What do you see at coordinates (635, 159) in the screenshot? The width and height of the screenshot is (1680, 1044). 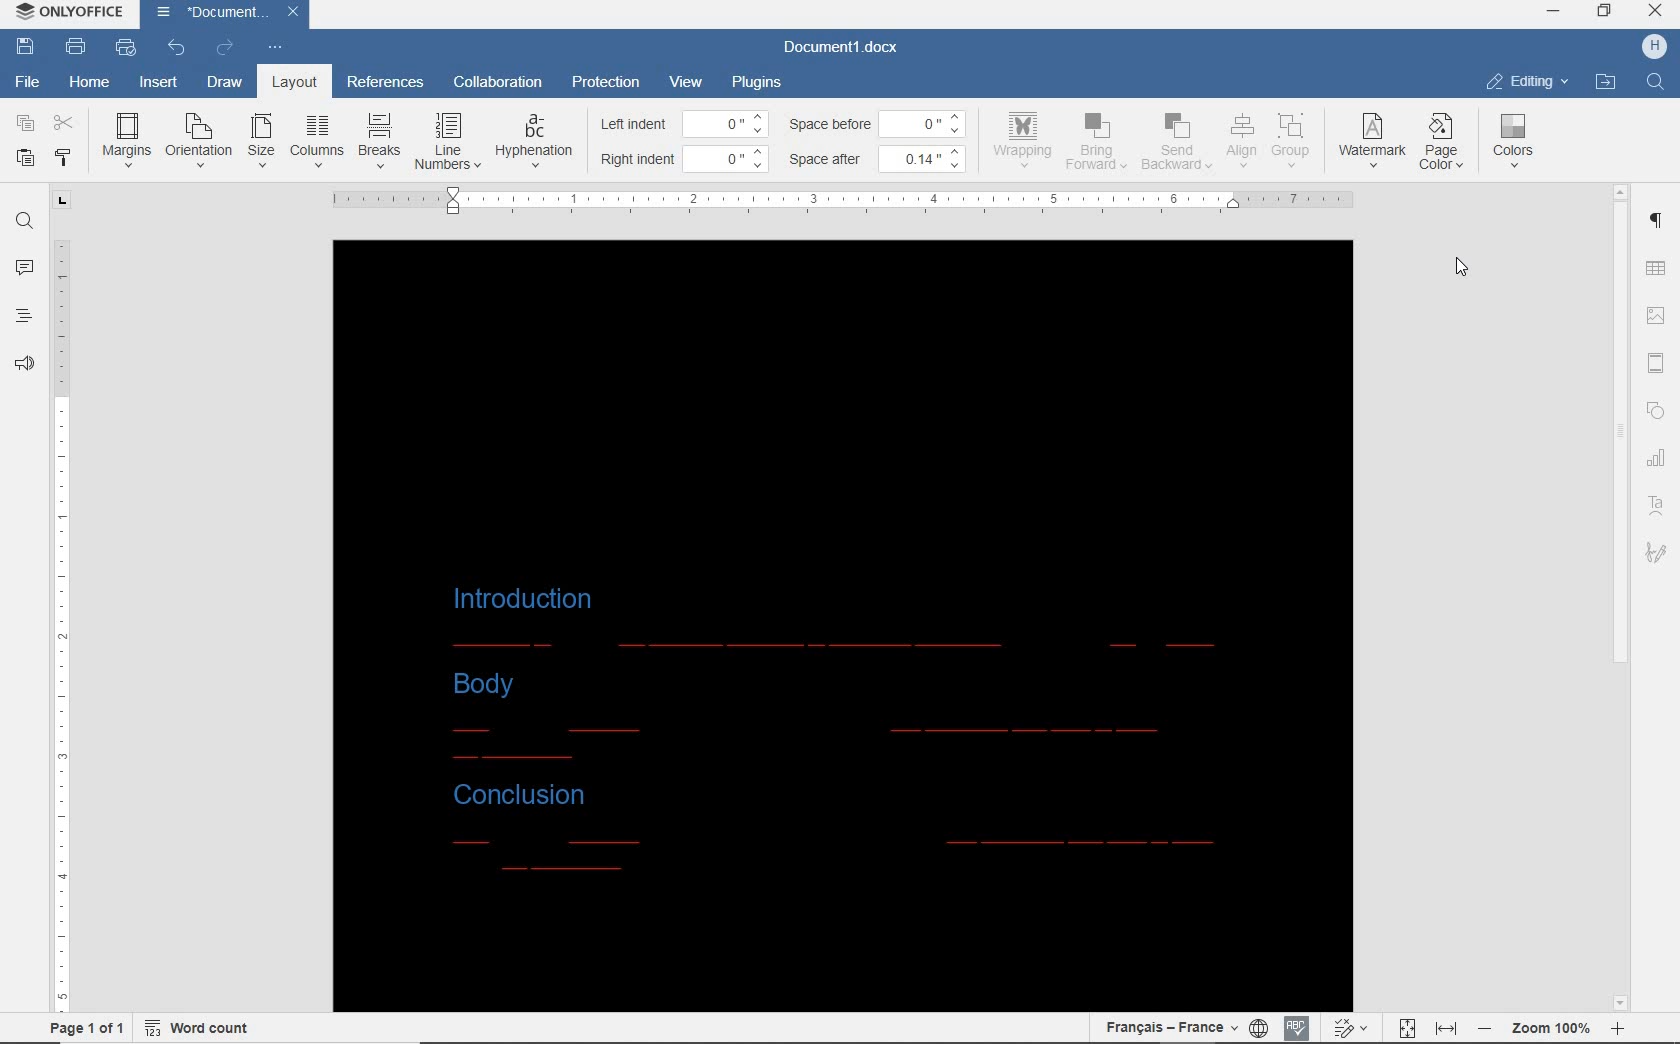 I see `right indent` at bounding box center [635, 159].